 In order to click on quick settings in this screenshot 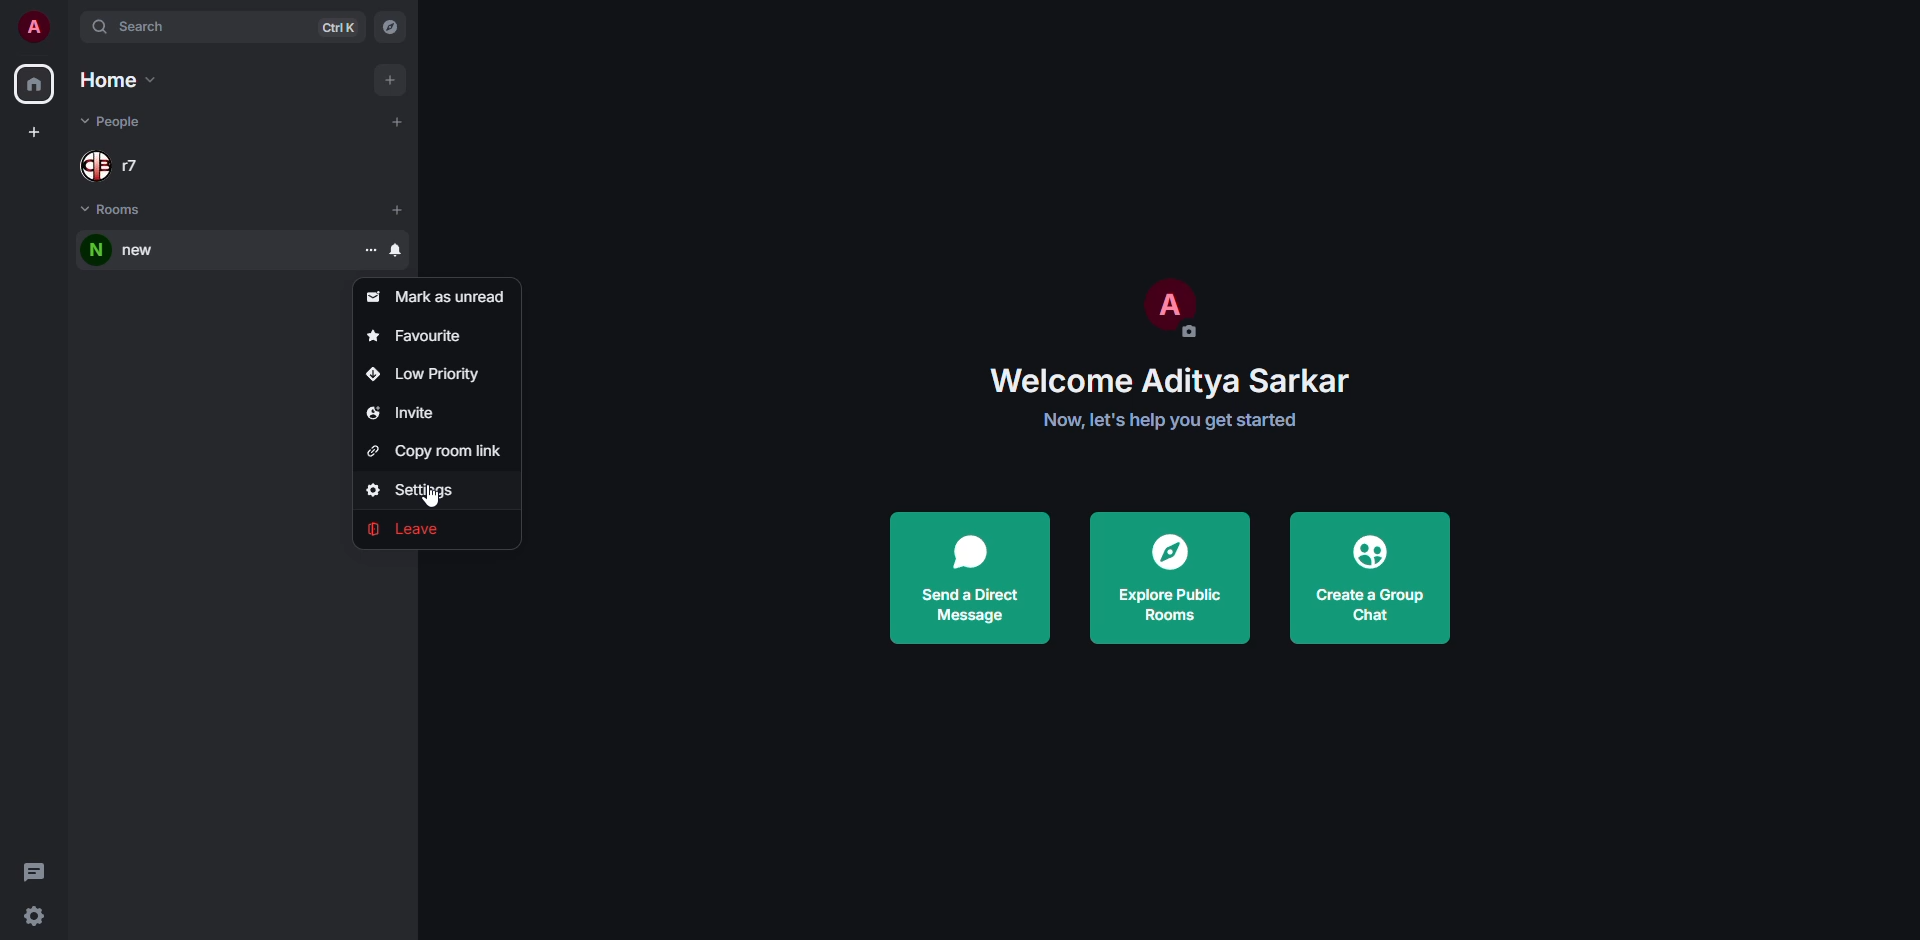, I will do `click(36, 915)`.